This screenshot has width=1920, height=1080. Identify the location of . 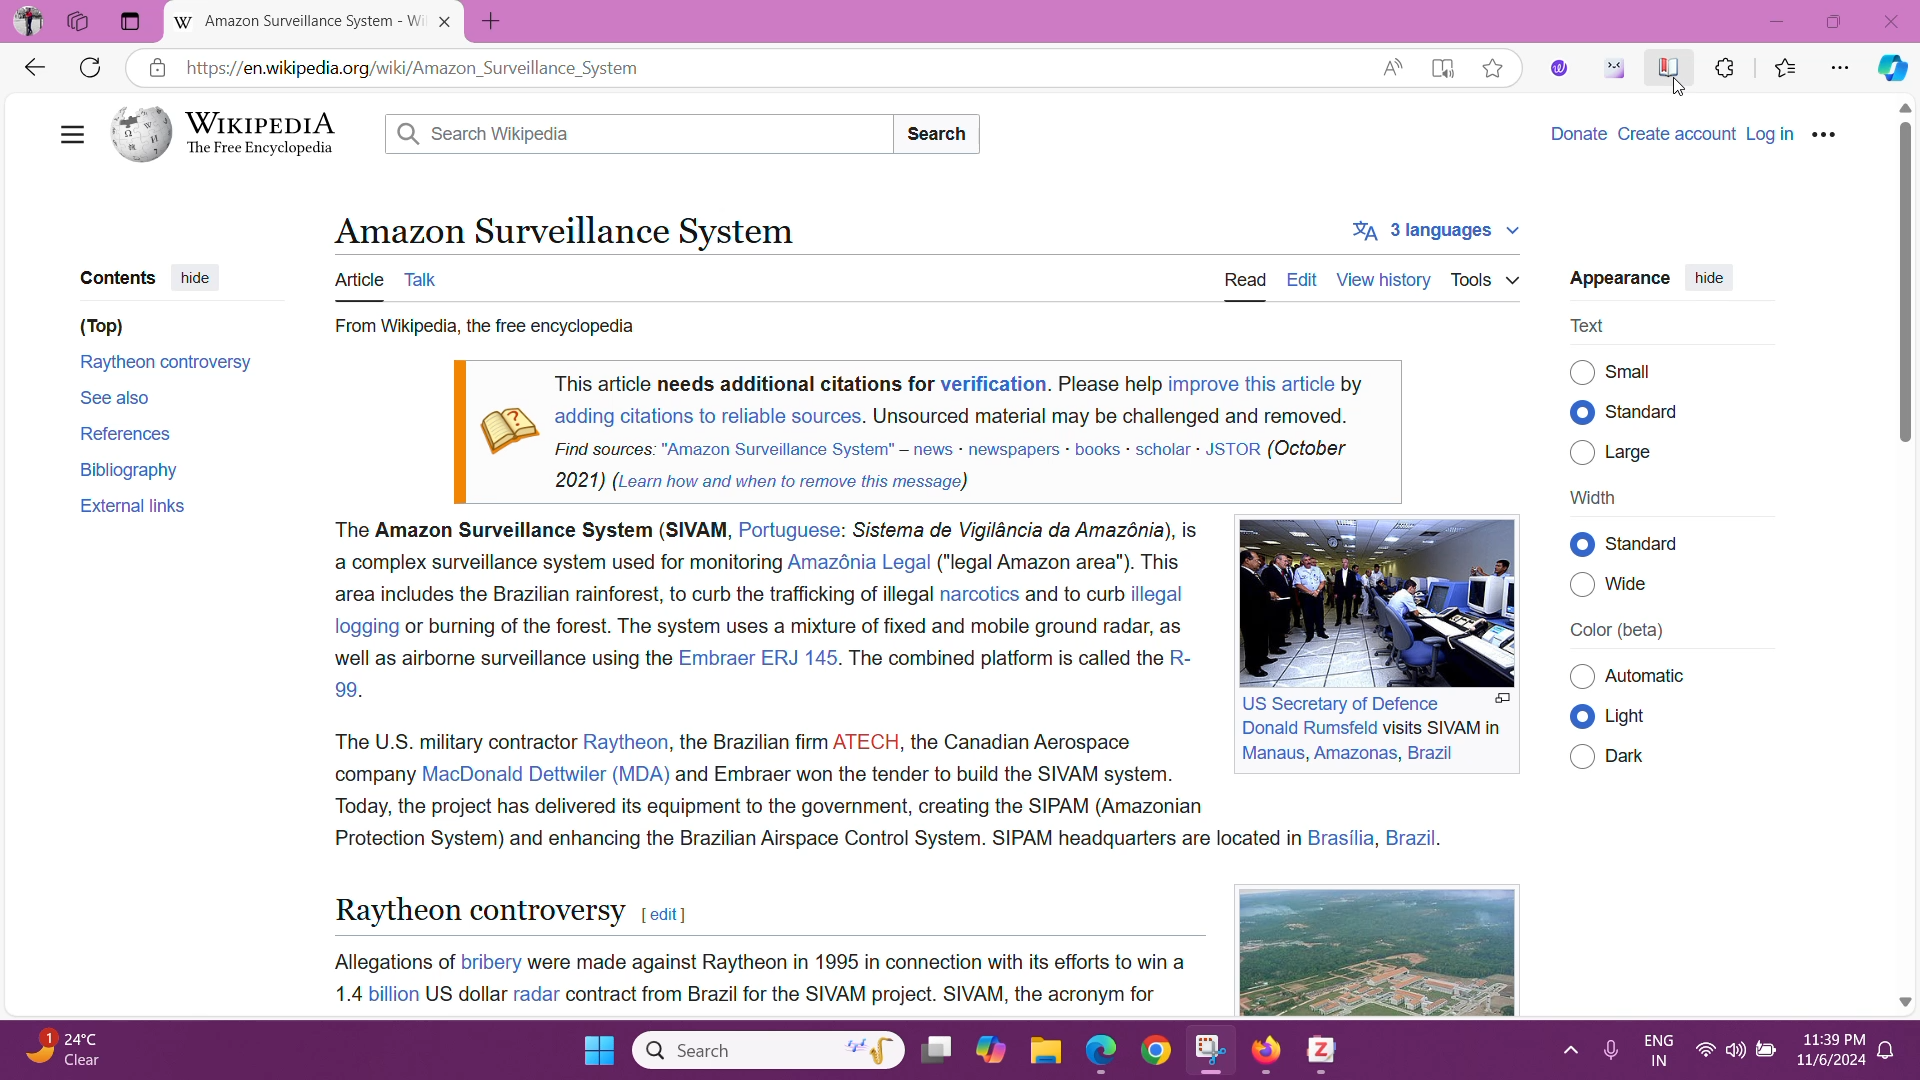
(1582, 677).